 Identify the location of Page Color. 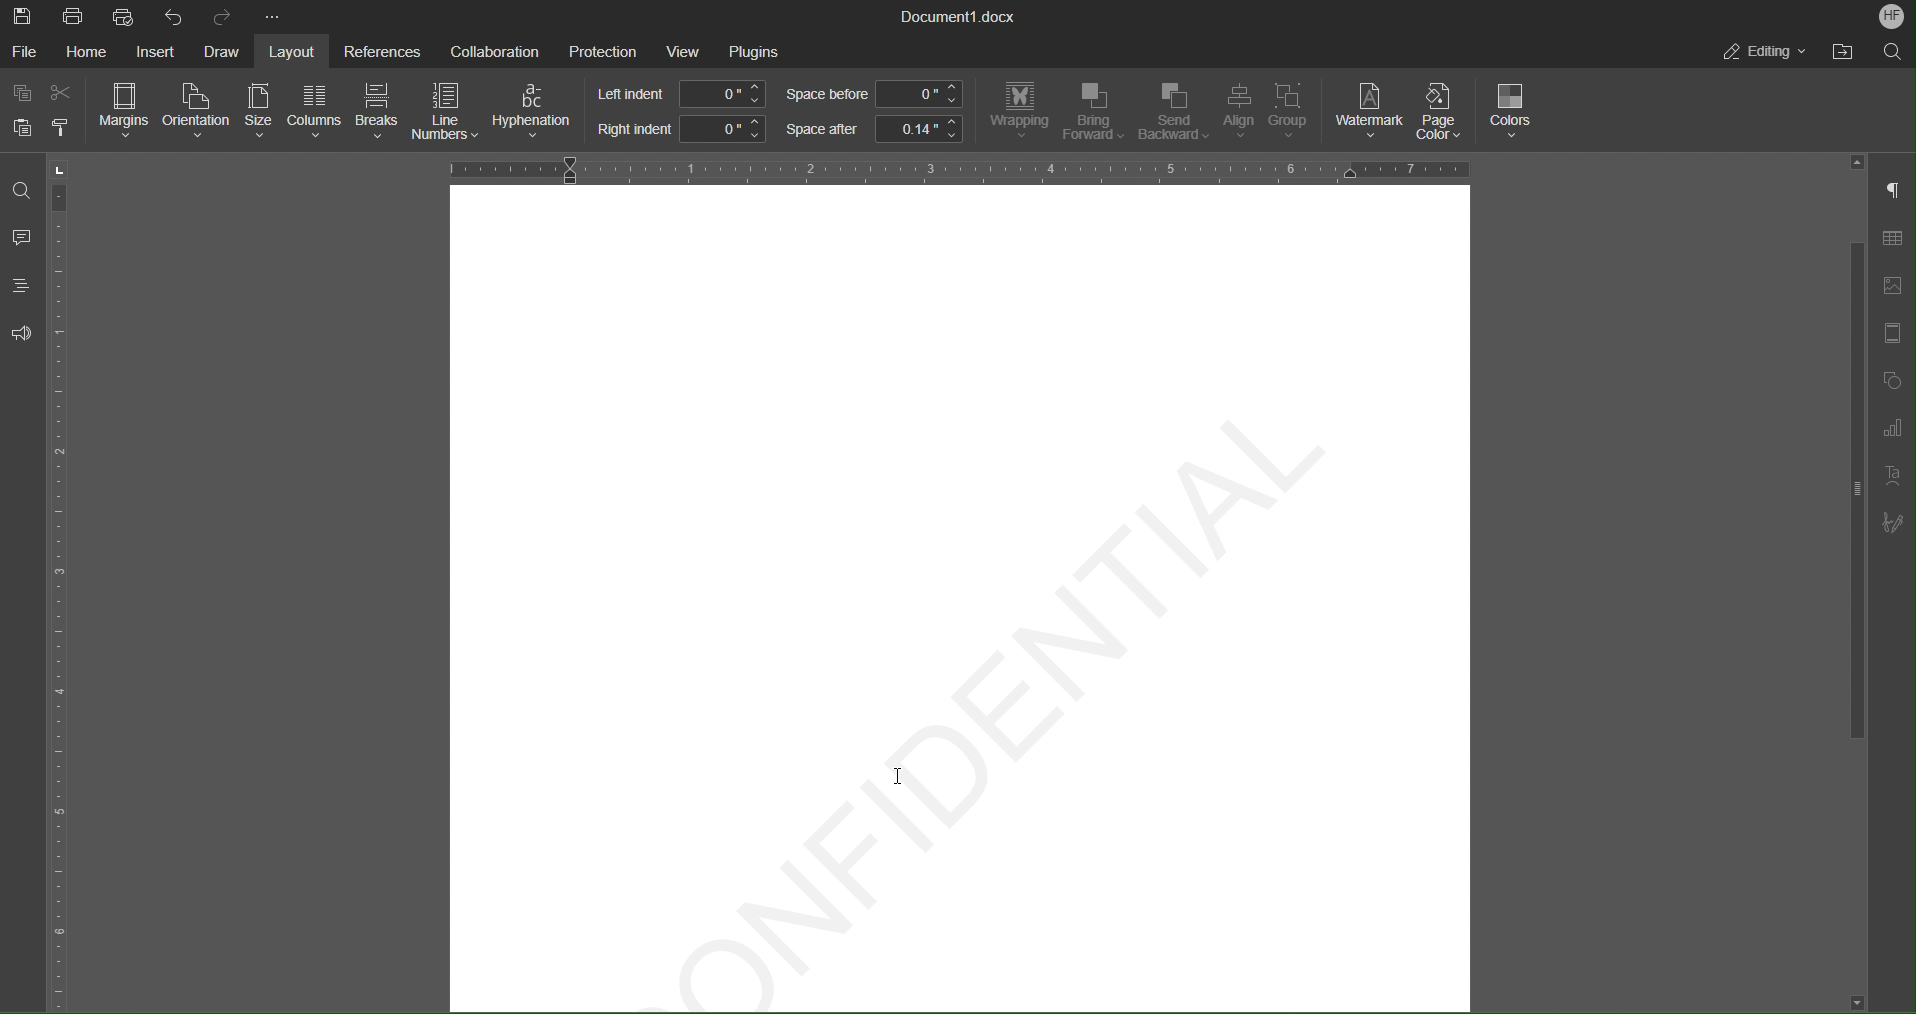
(1446, 111).